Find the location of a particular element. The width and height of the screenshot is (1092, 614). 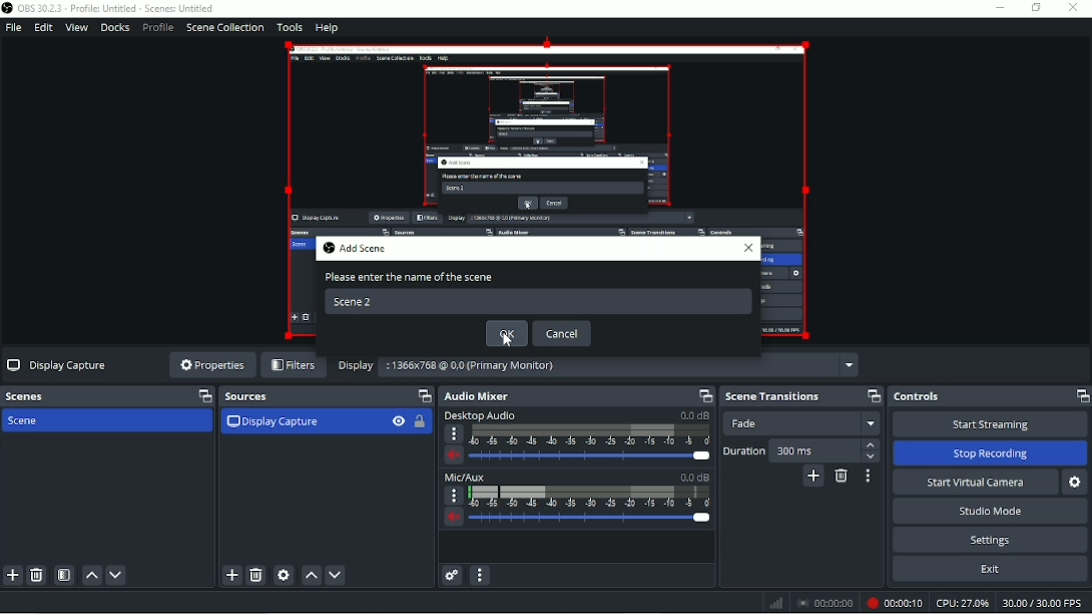

Scene is located at coordinates (27, 420).